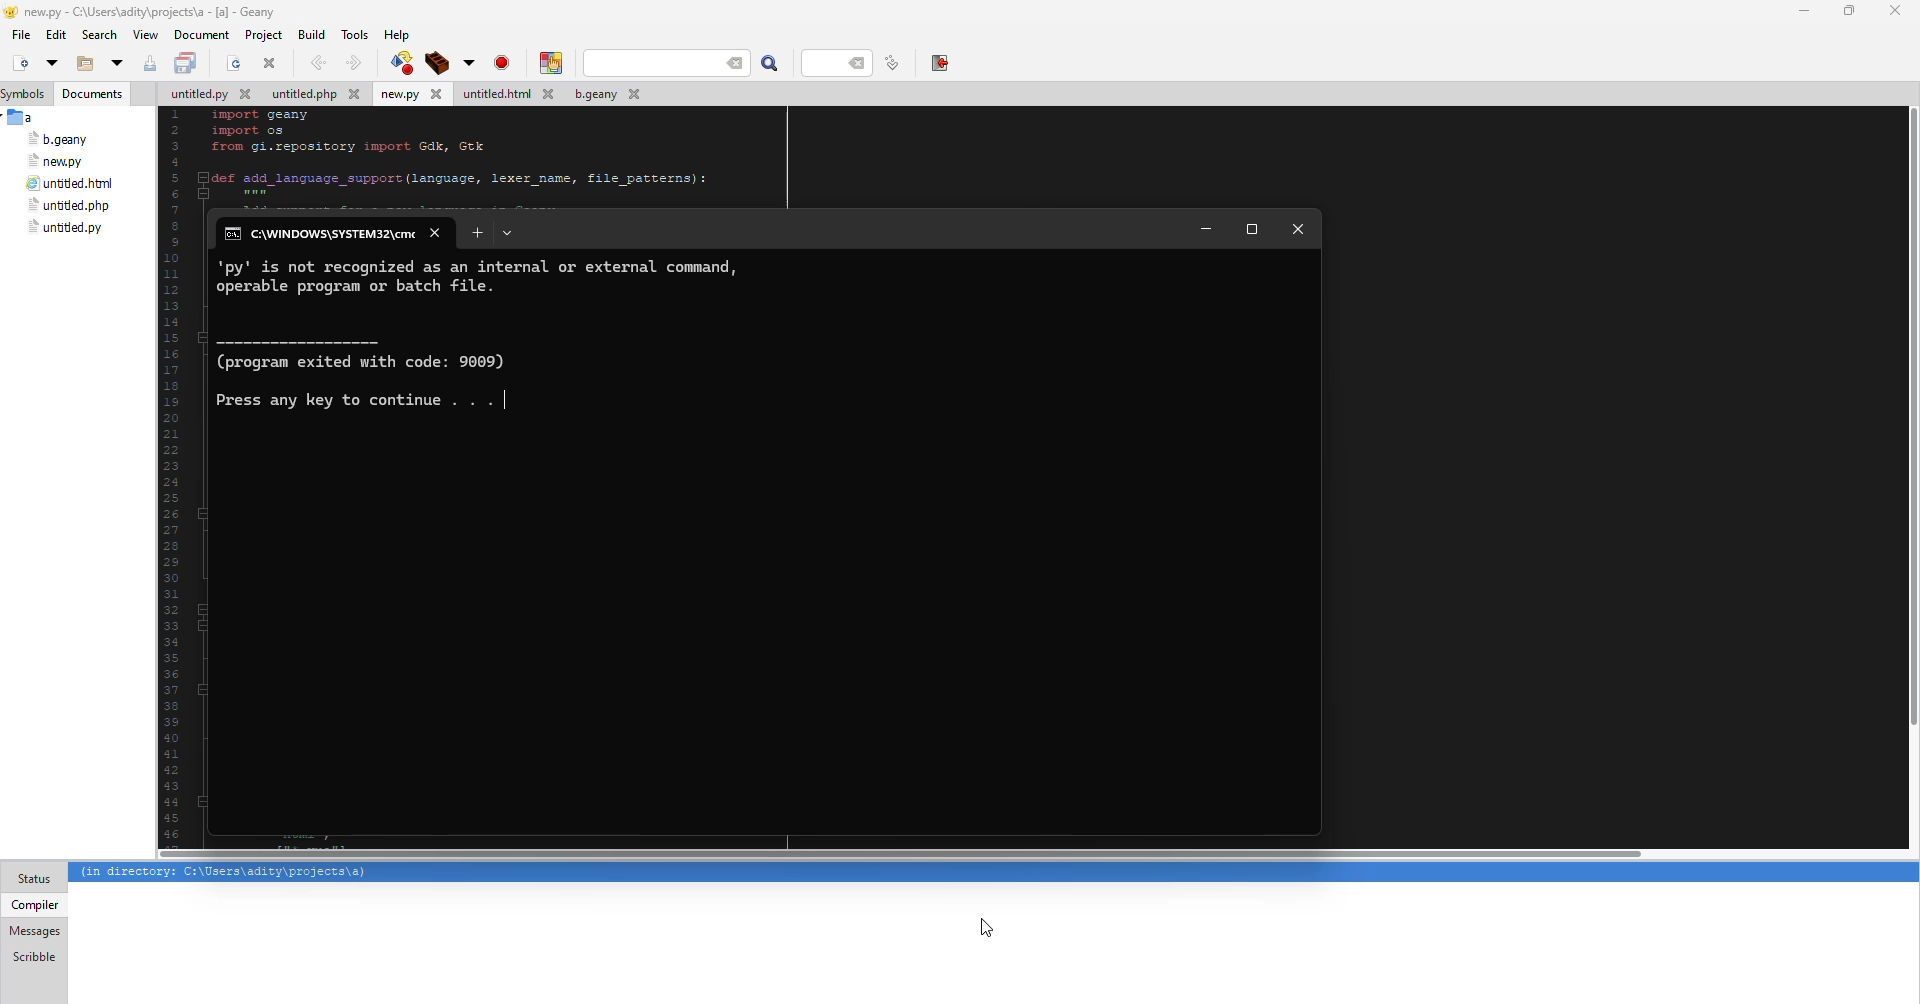  Describe the element at coordinates (55, 139) in the screenshot. I see `file` at that location.